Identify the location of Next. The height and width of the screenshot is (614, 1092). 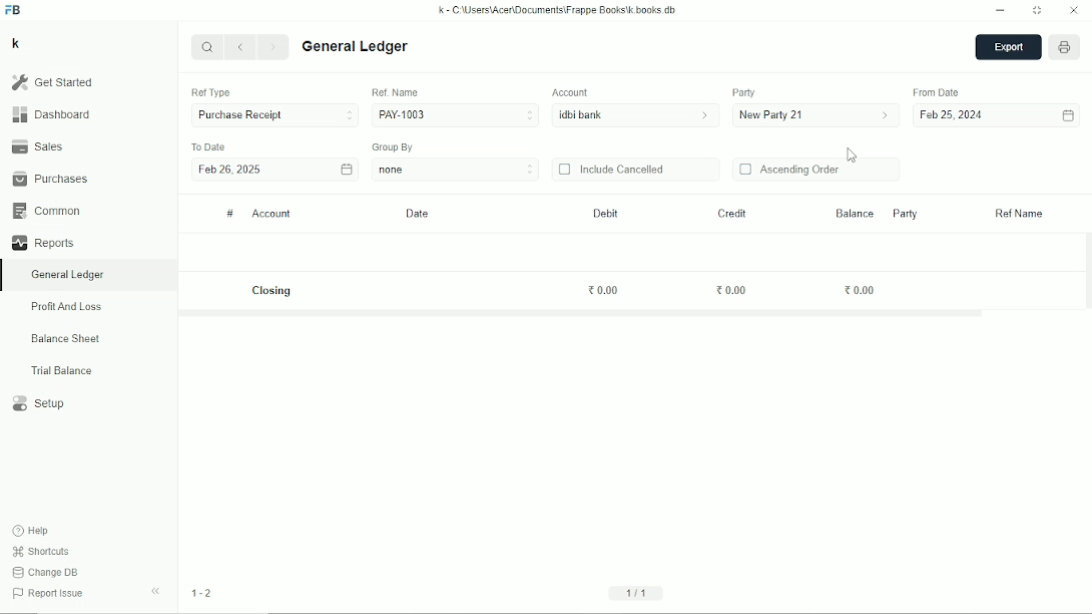
(275, 48).